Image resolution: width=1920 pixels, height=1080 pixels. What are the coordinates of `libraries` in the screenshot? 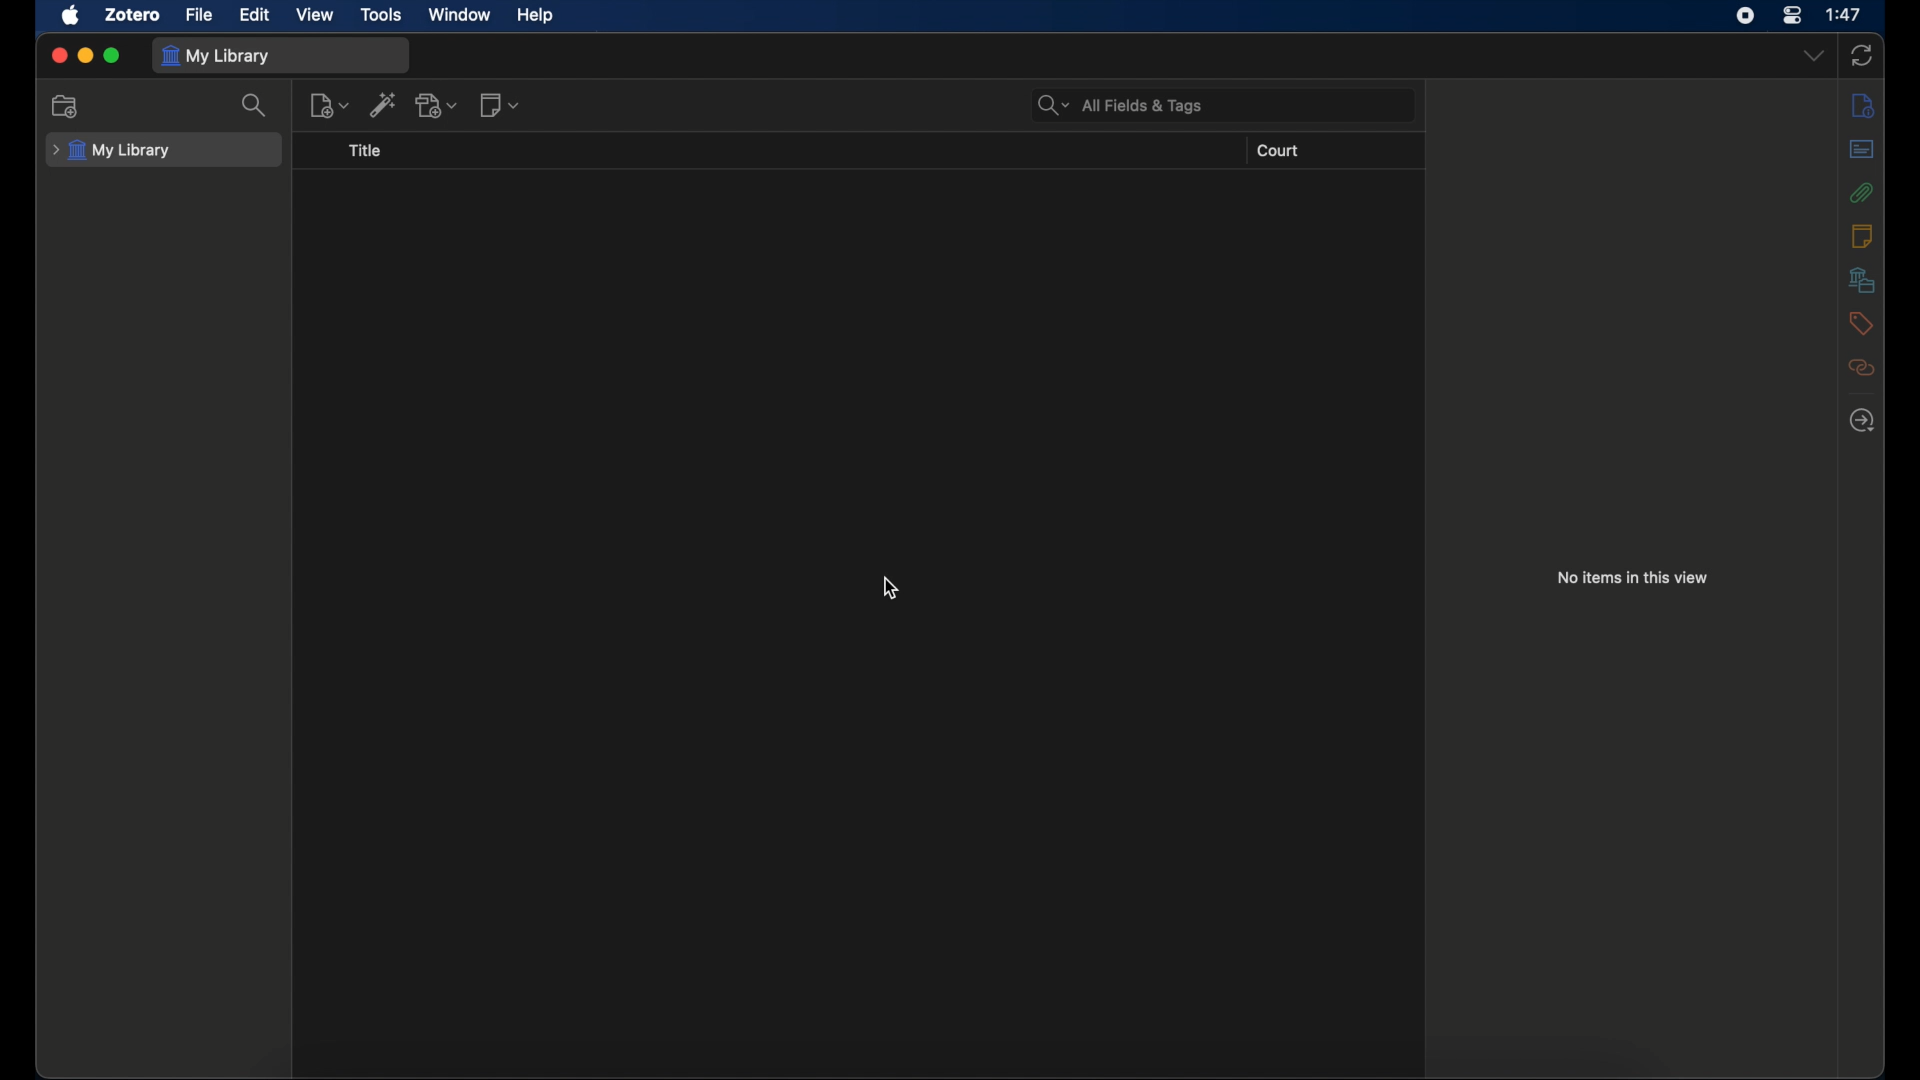 It's located at (1862, 279).